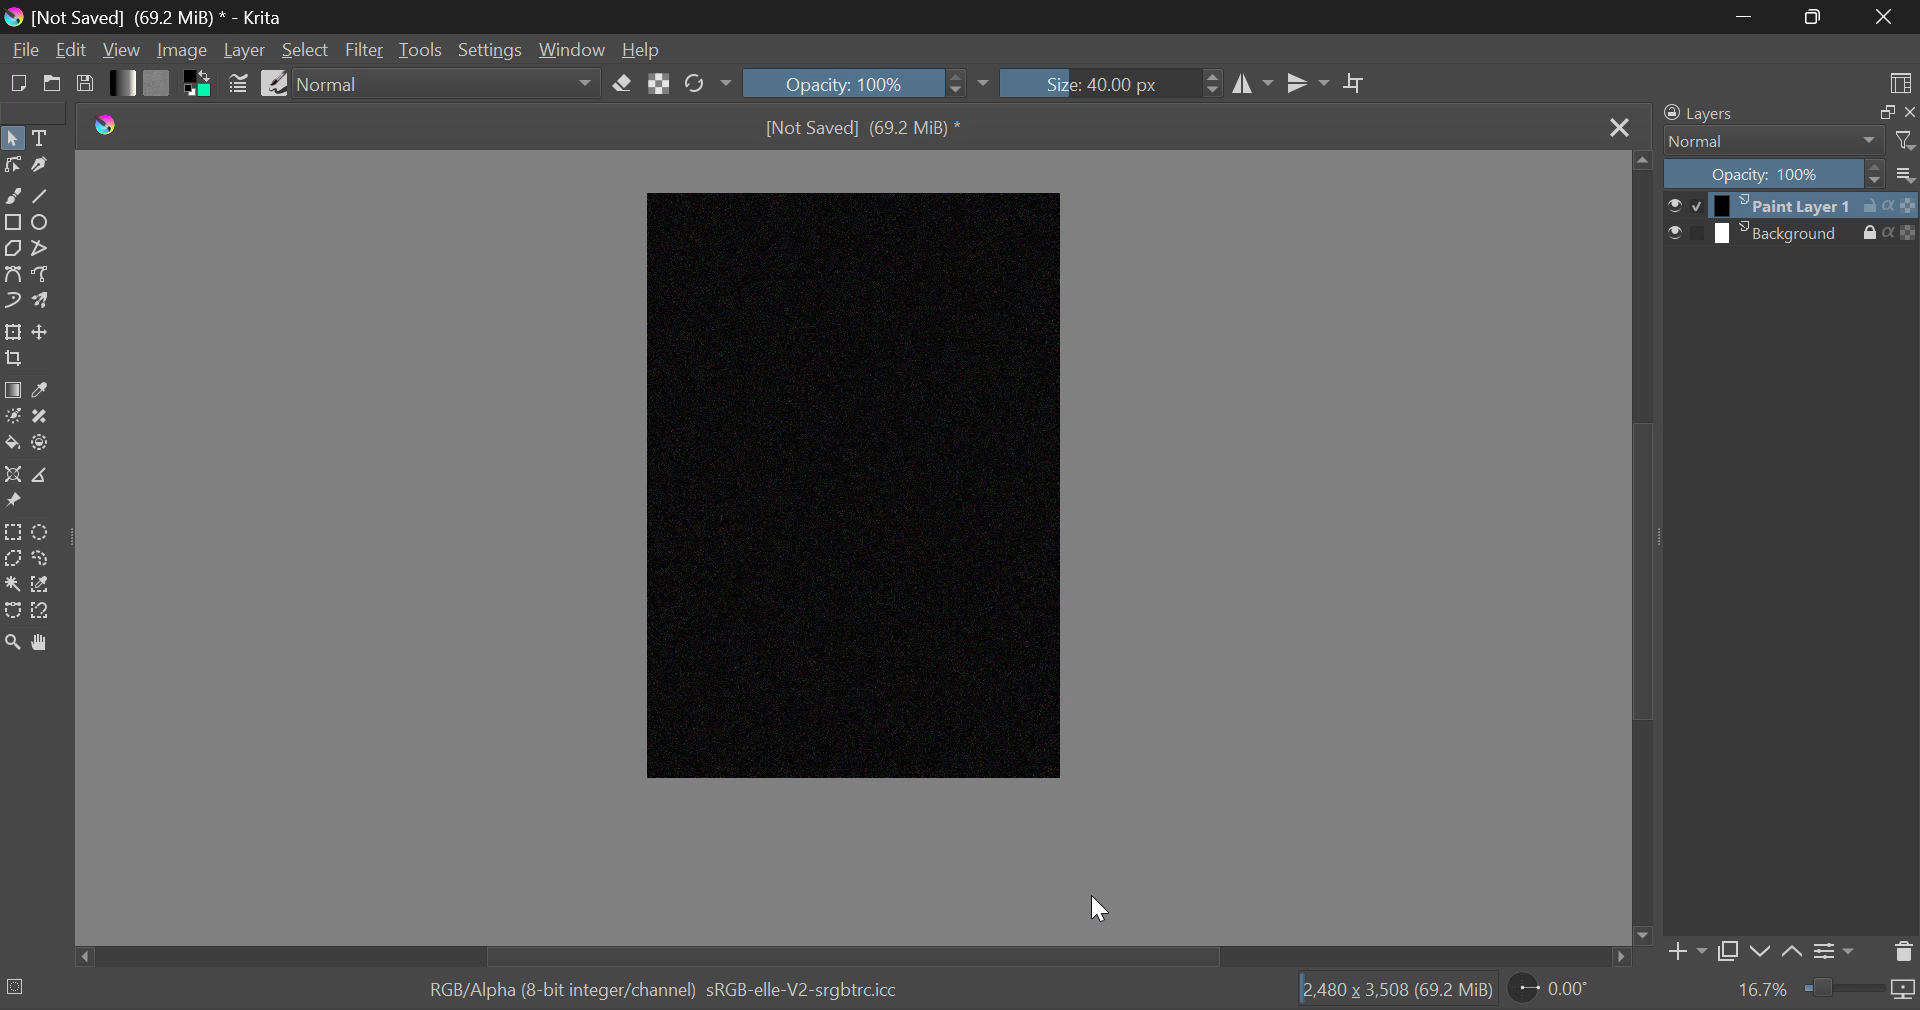  Describe the element at coordinates (12, 220) in the screenshot. I see `Rectangle` at that location.